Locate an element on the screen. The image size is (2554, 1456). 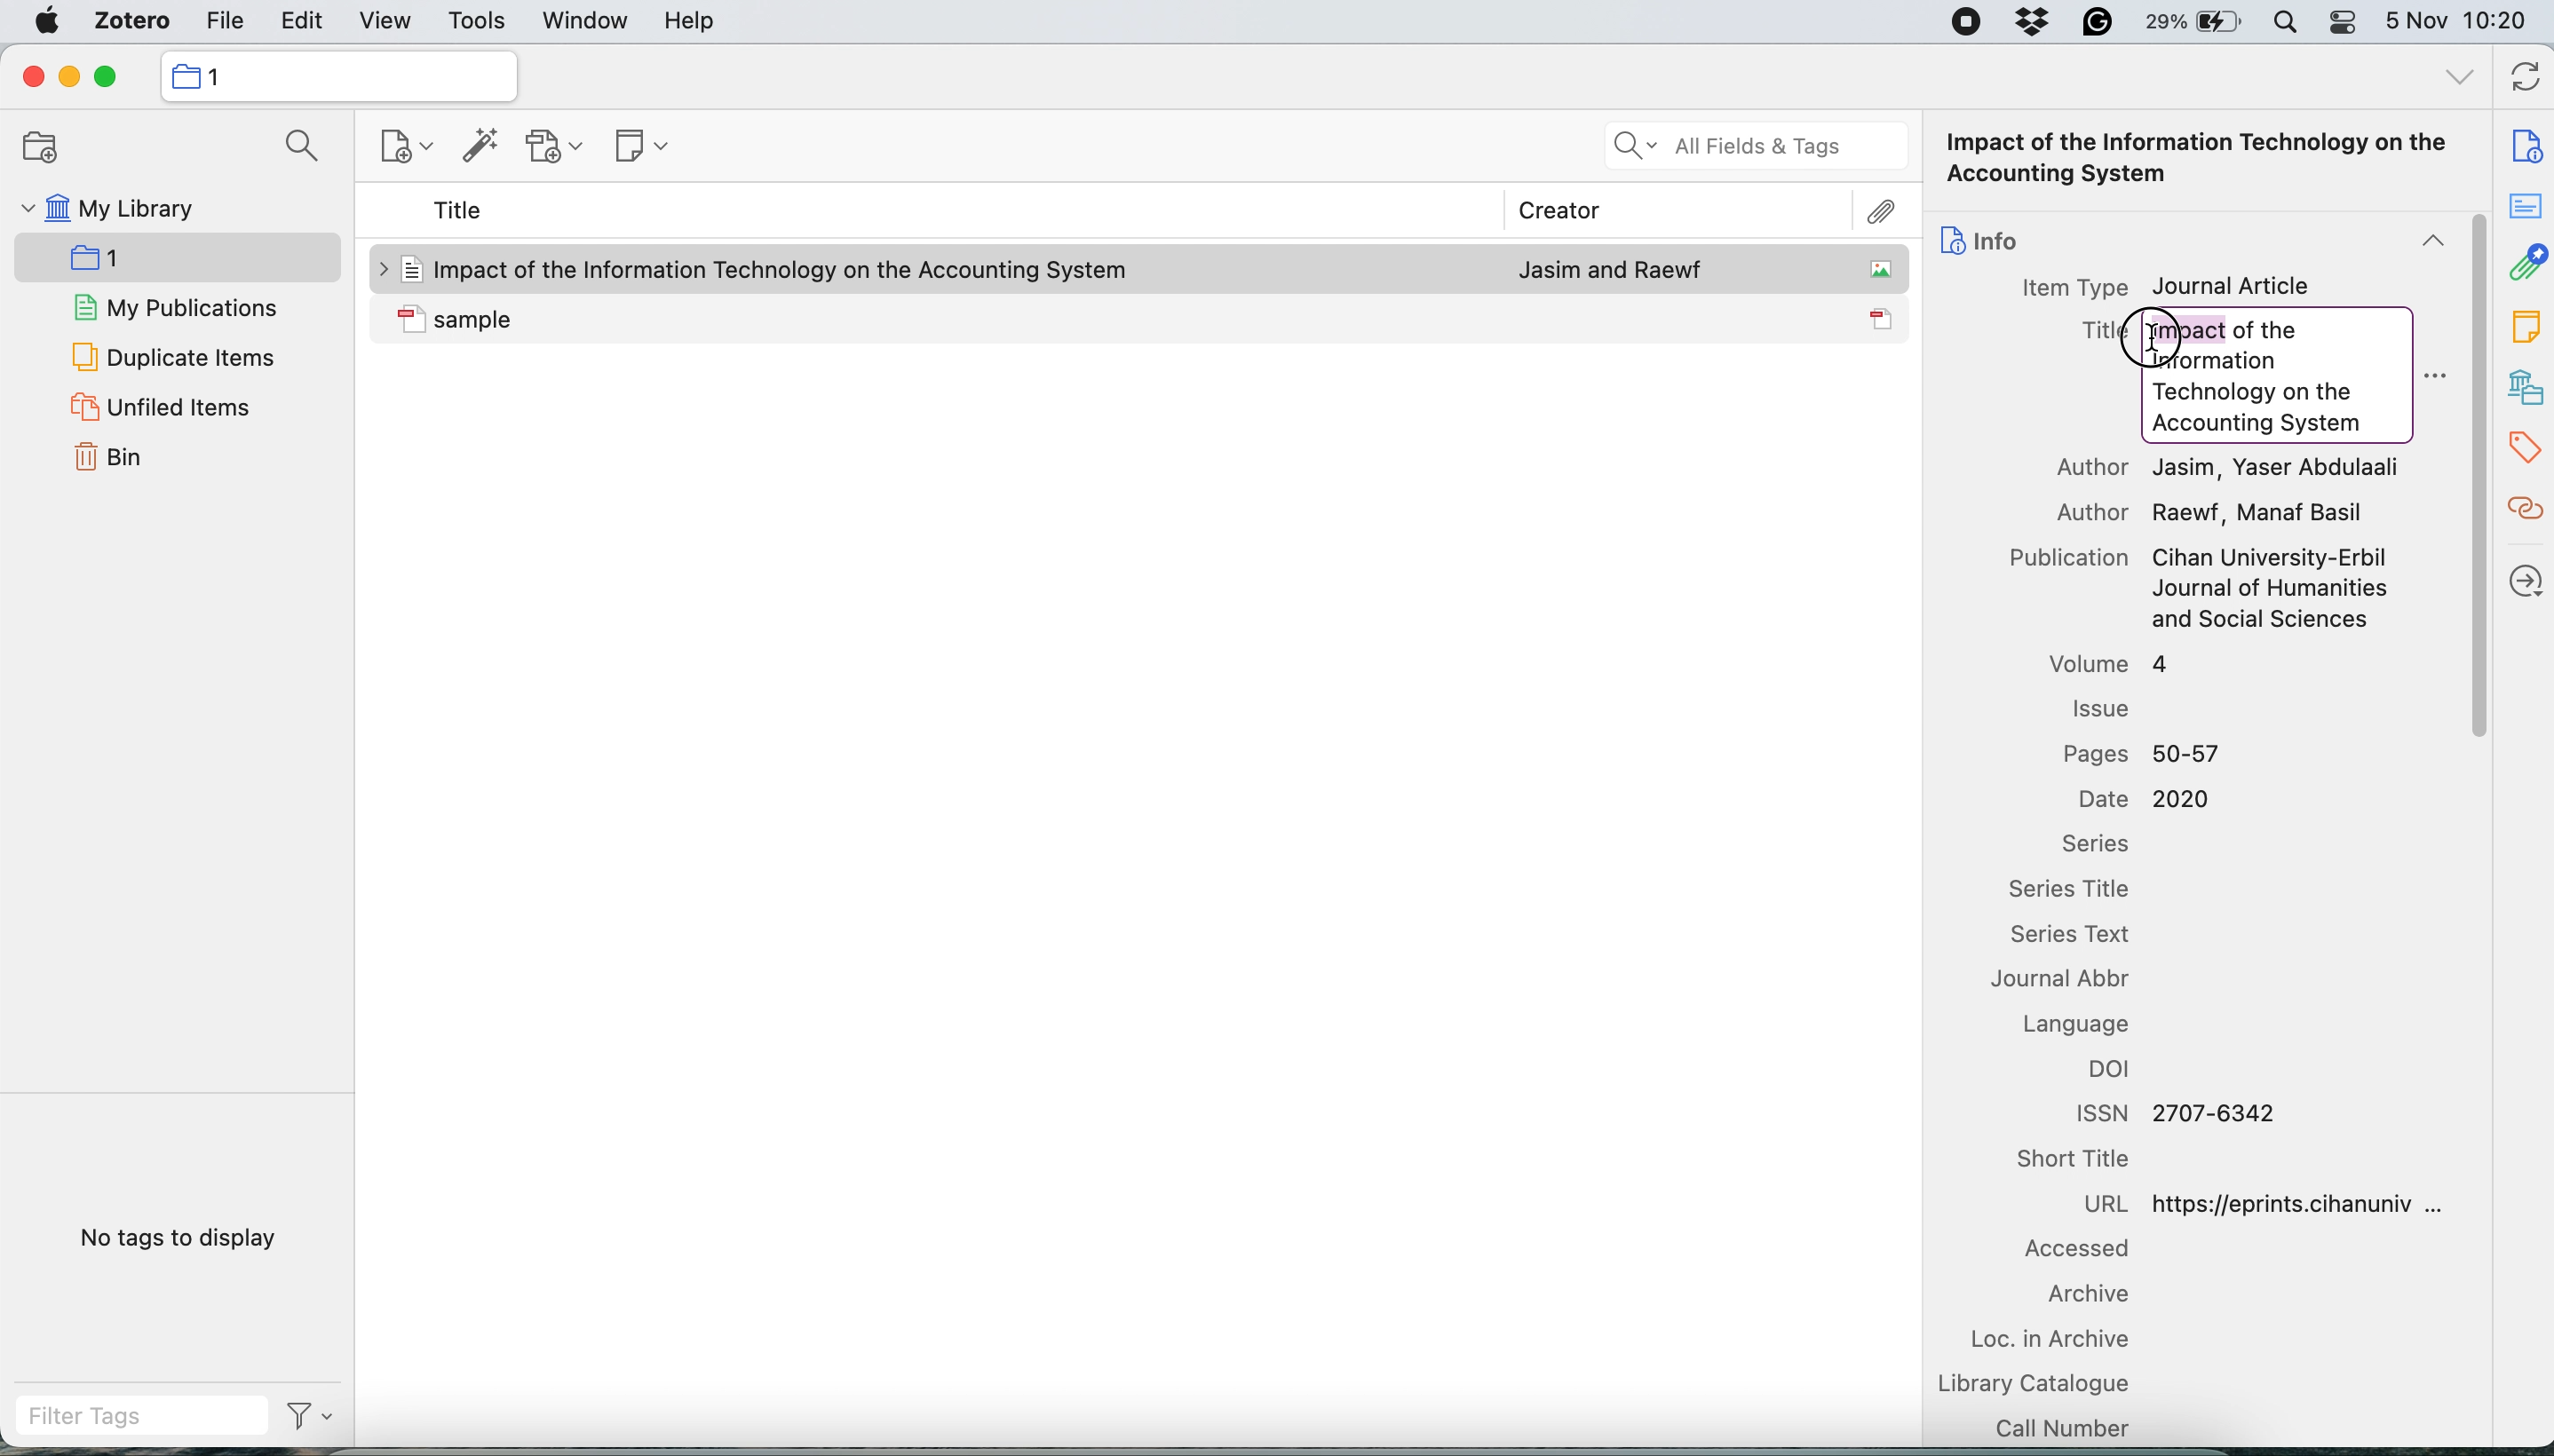
icon is located at coordinates (411, 317).